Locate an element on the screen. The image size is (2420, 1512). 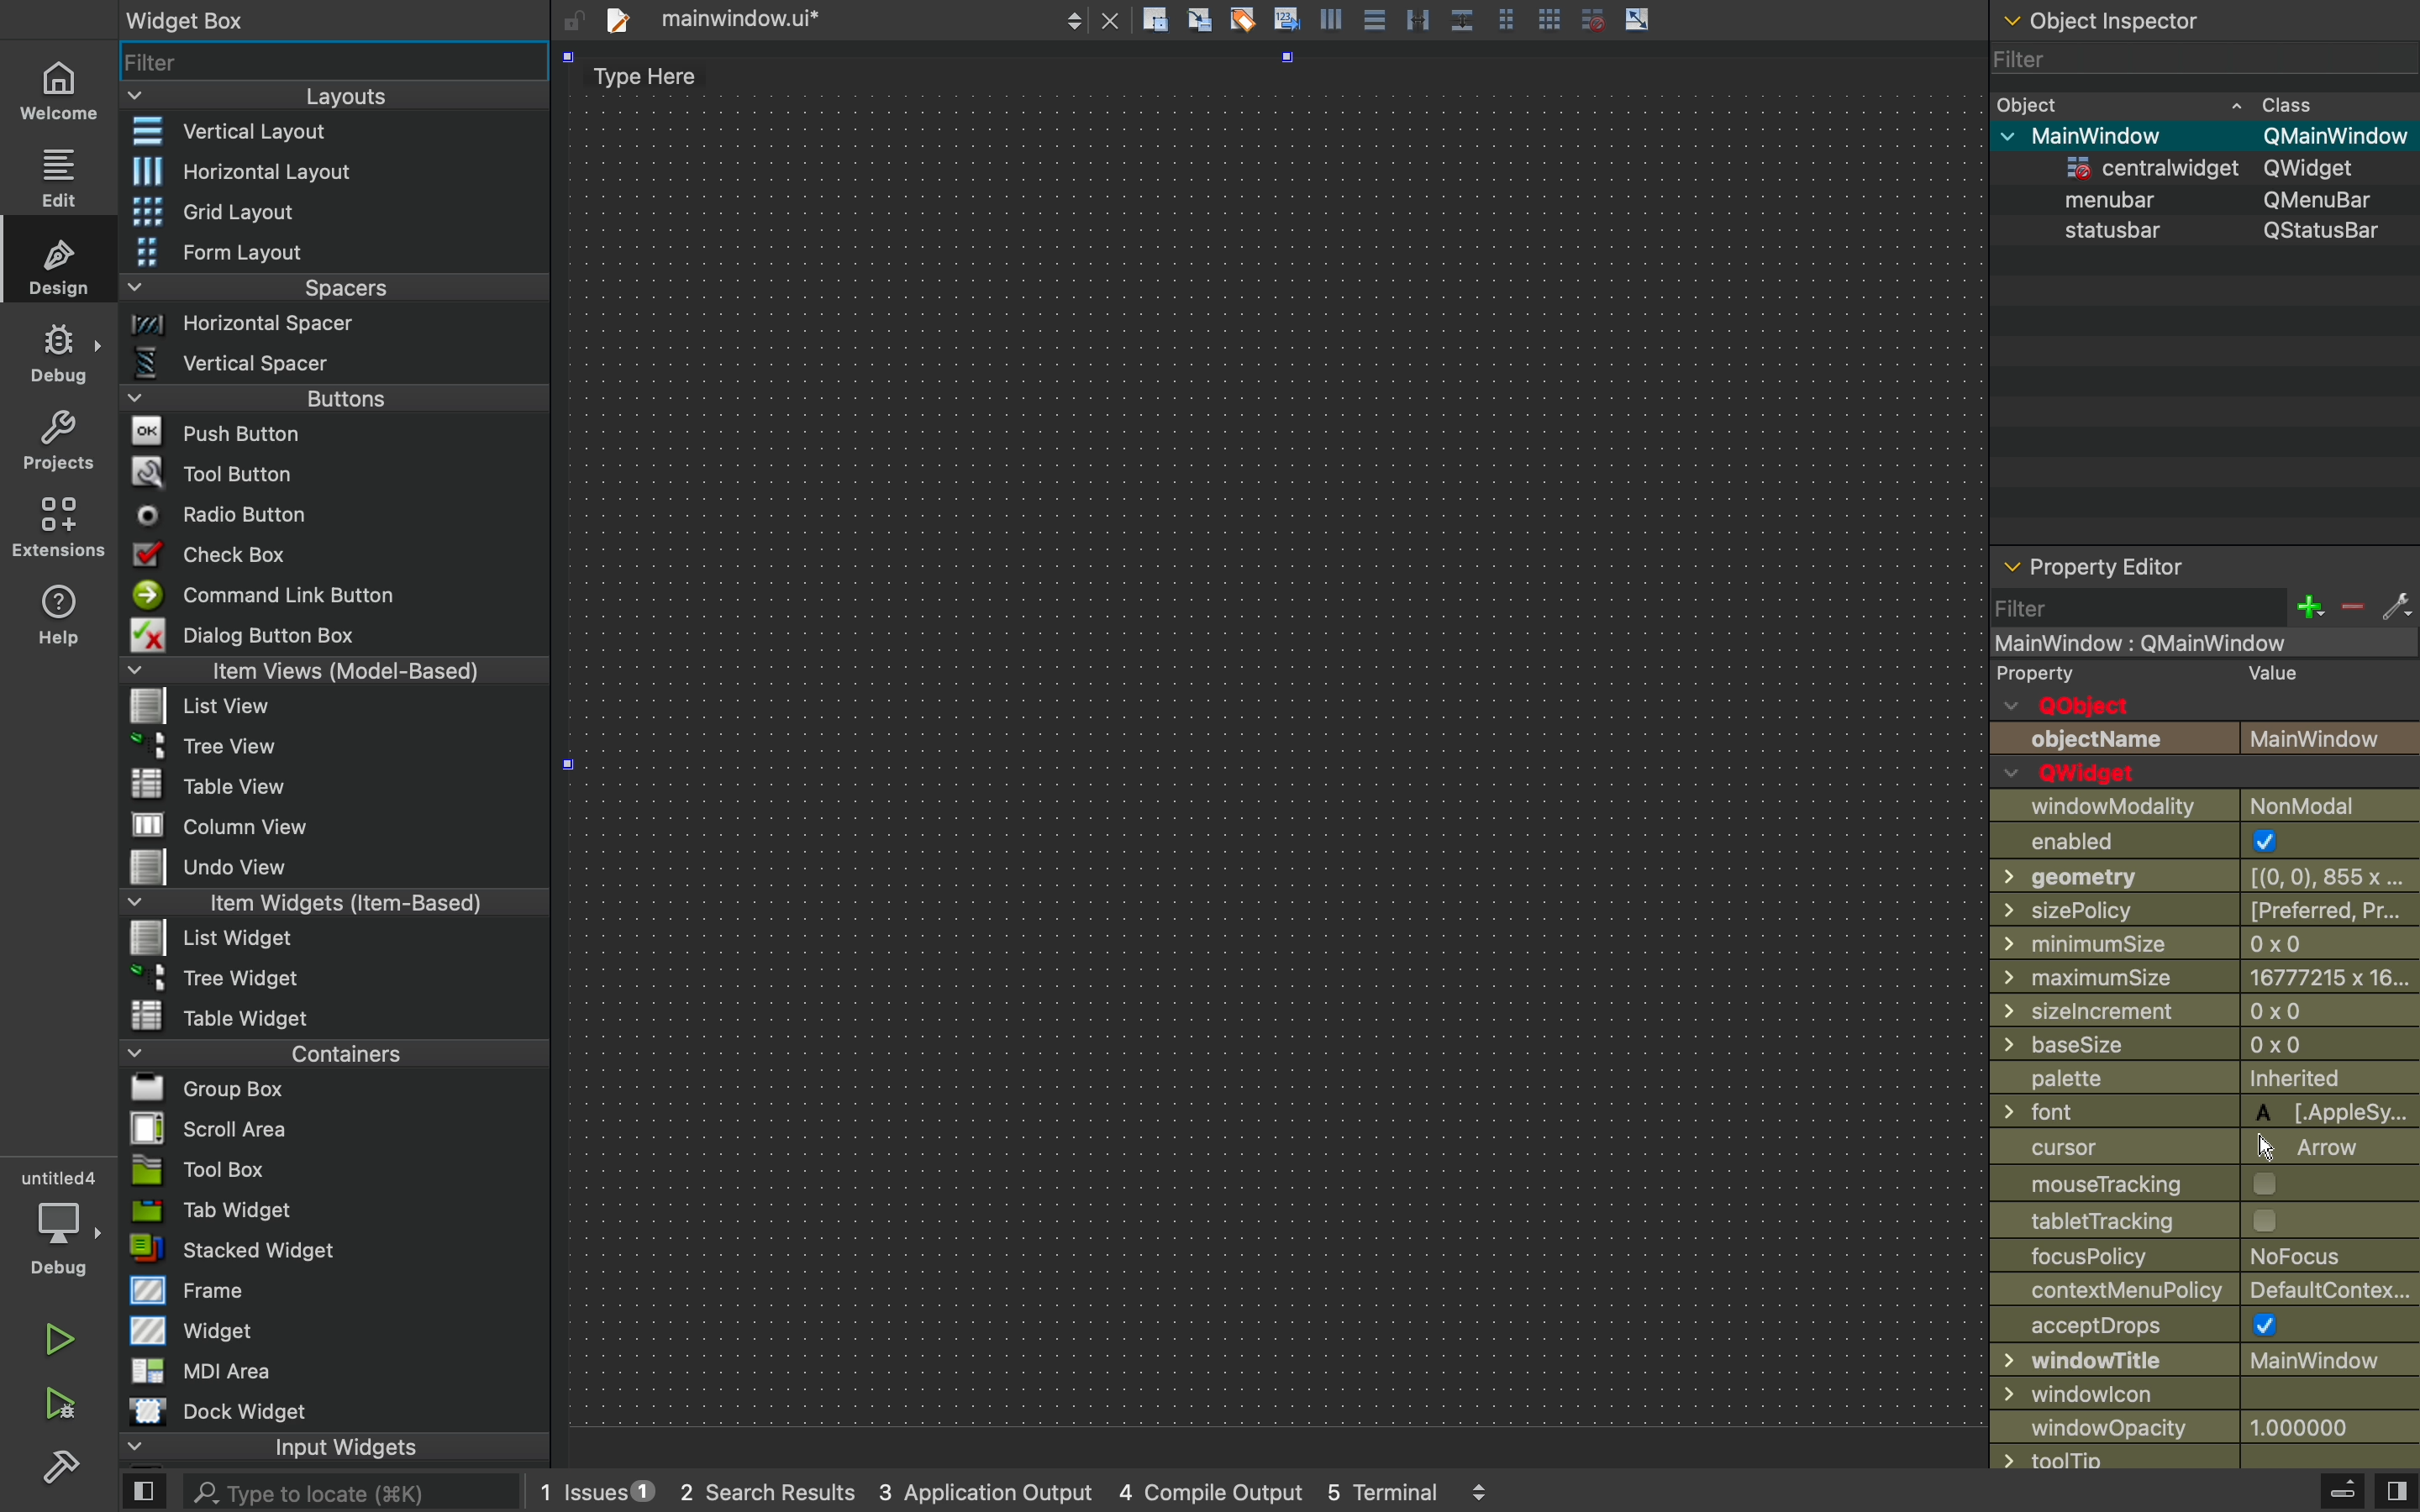
check box is located at coordinates (332, 550).